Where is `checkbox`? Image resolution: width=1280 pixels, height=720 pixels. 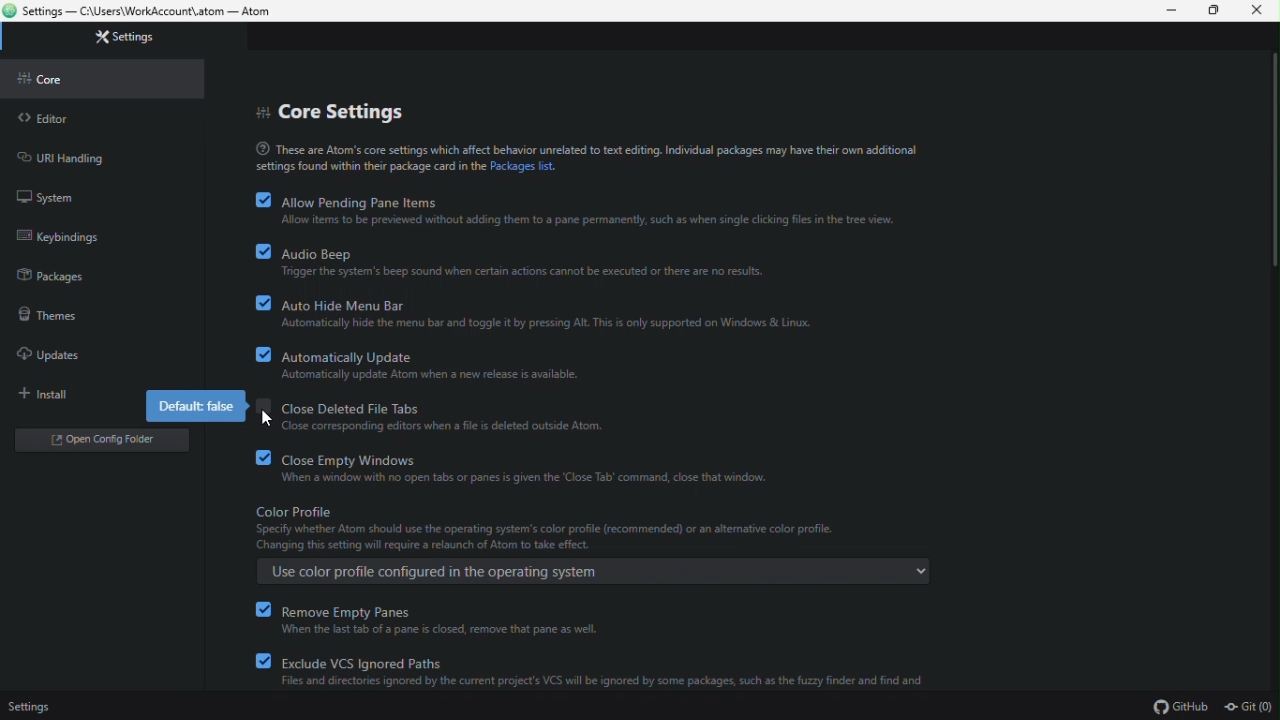 checkbox is located at coordinates (265, 202).